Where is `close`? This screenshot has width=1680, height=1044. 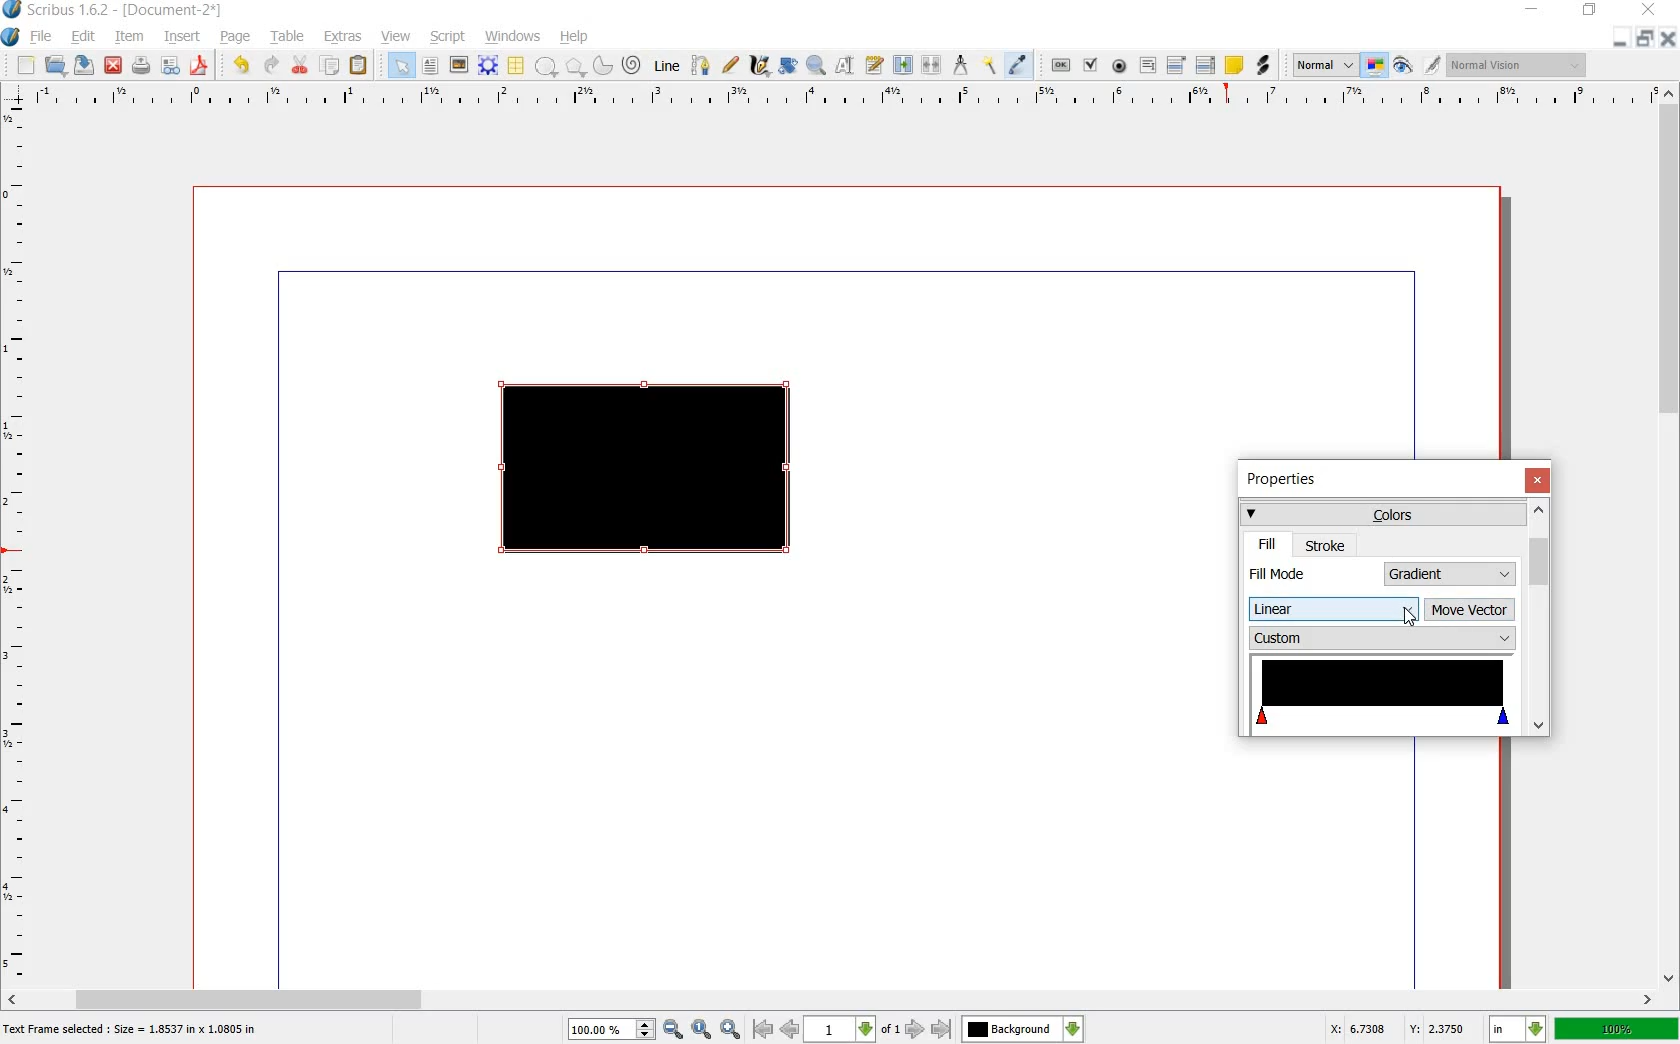 close is located at coordinates (1666, 38).